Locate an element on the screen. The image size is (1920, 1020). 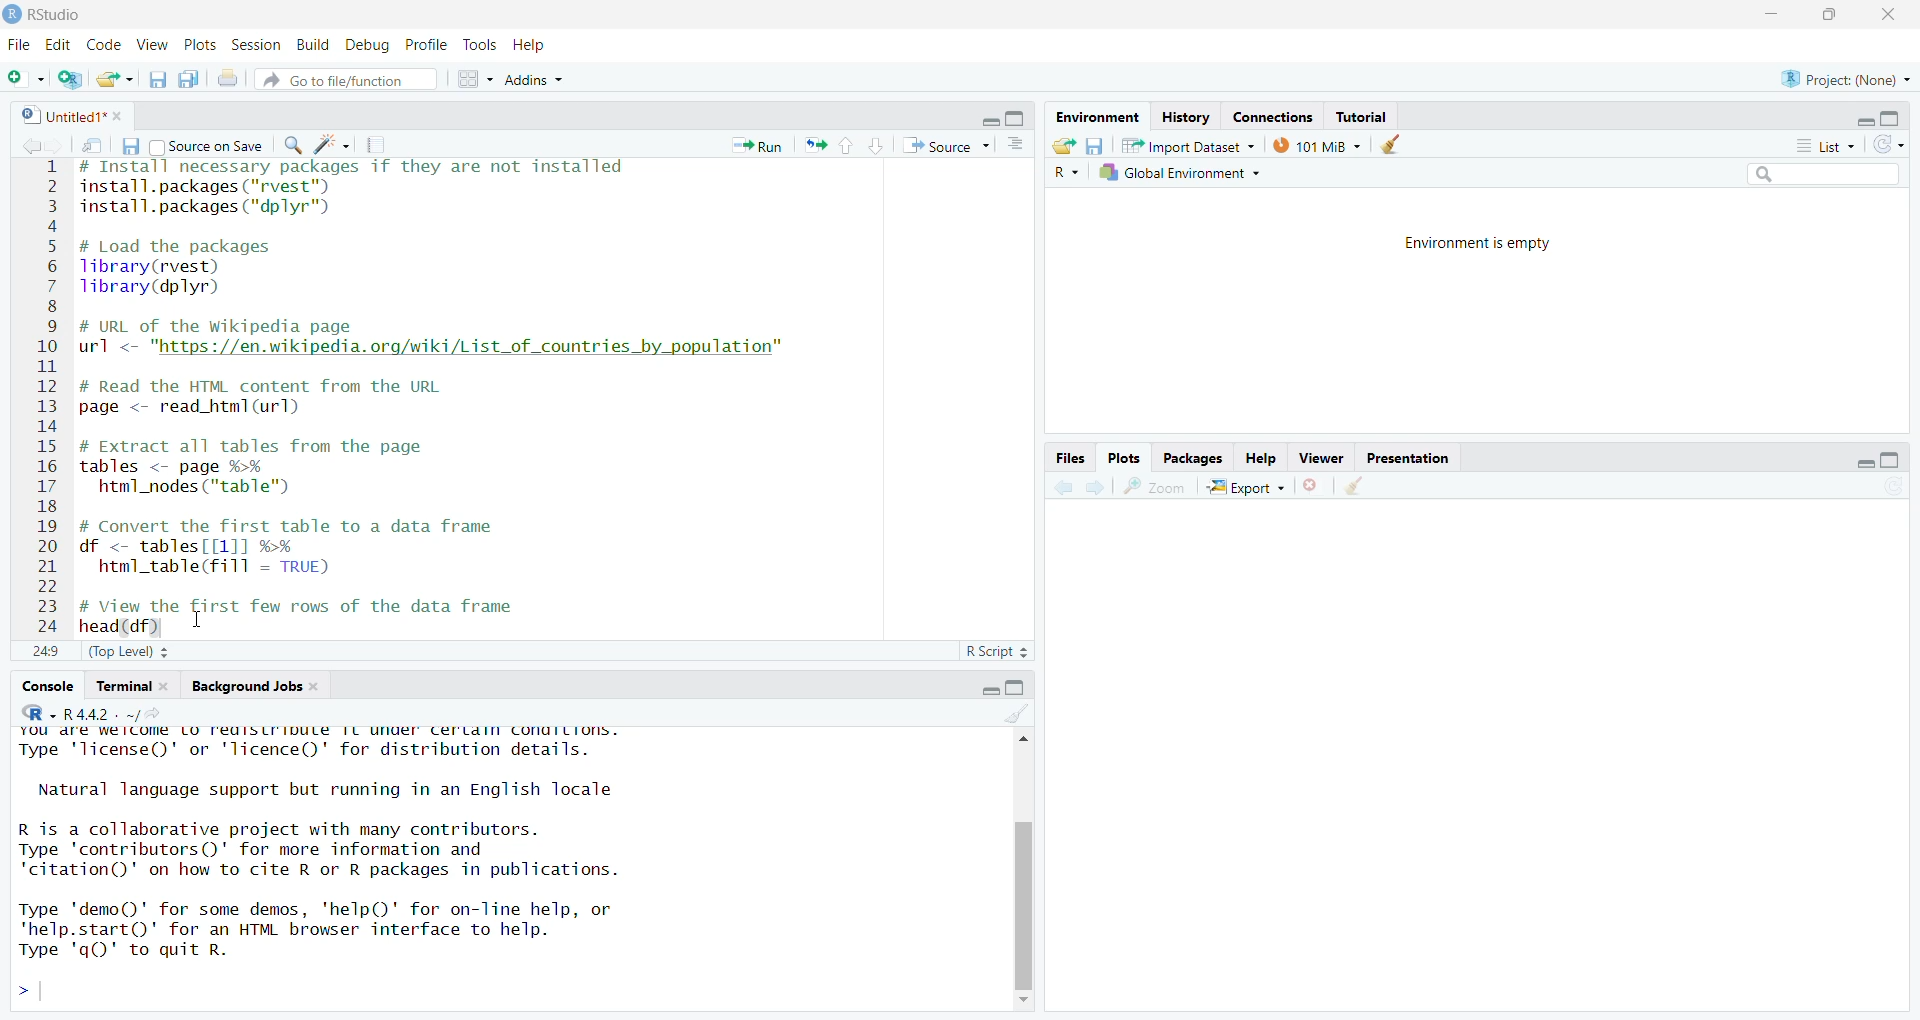
# Extract all tables from the page tables <- page %>% htm1_nodes ("table") is located at coordinates (269, 468).